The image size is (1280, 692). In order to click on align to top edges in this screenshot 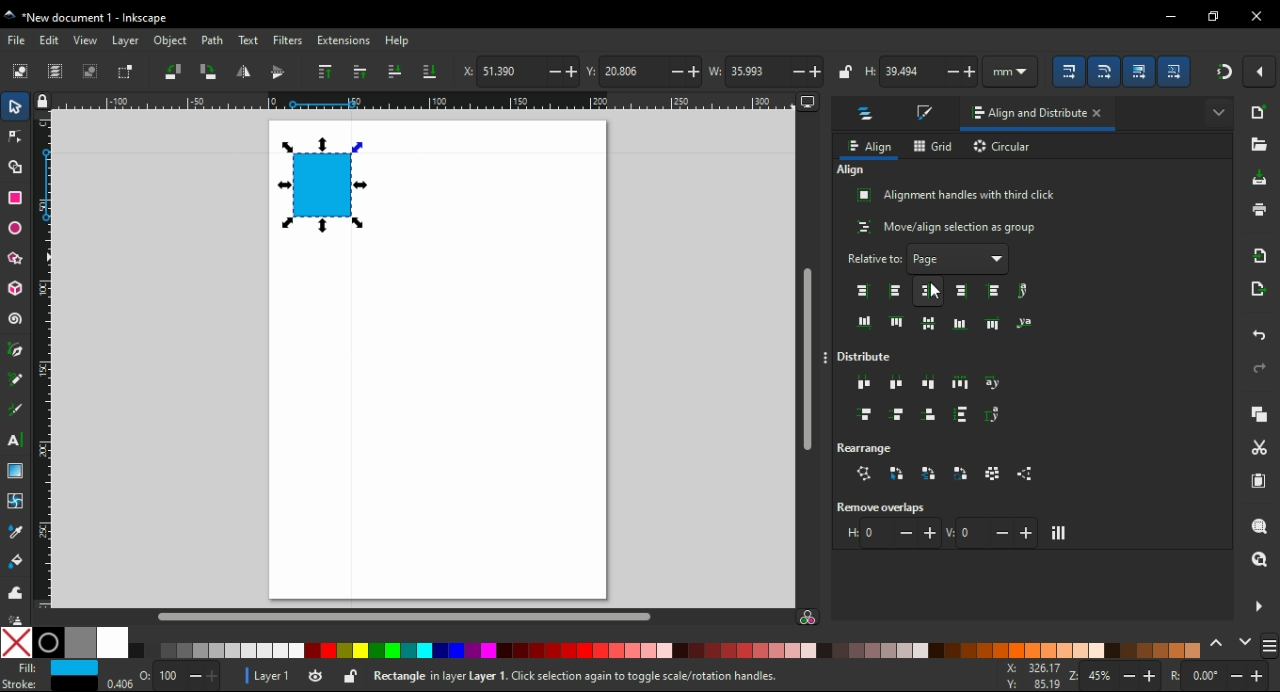, I will do `click(897, 321)`.